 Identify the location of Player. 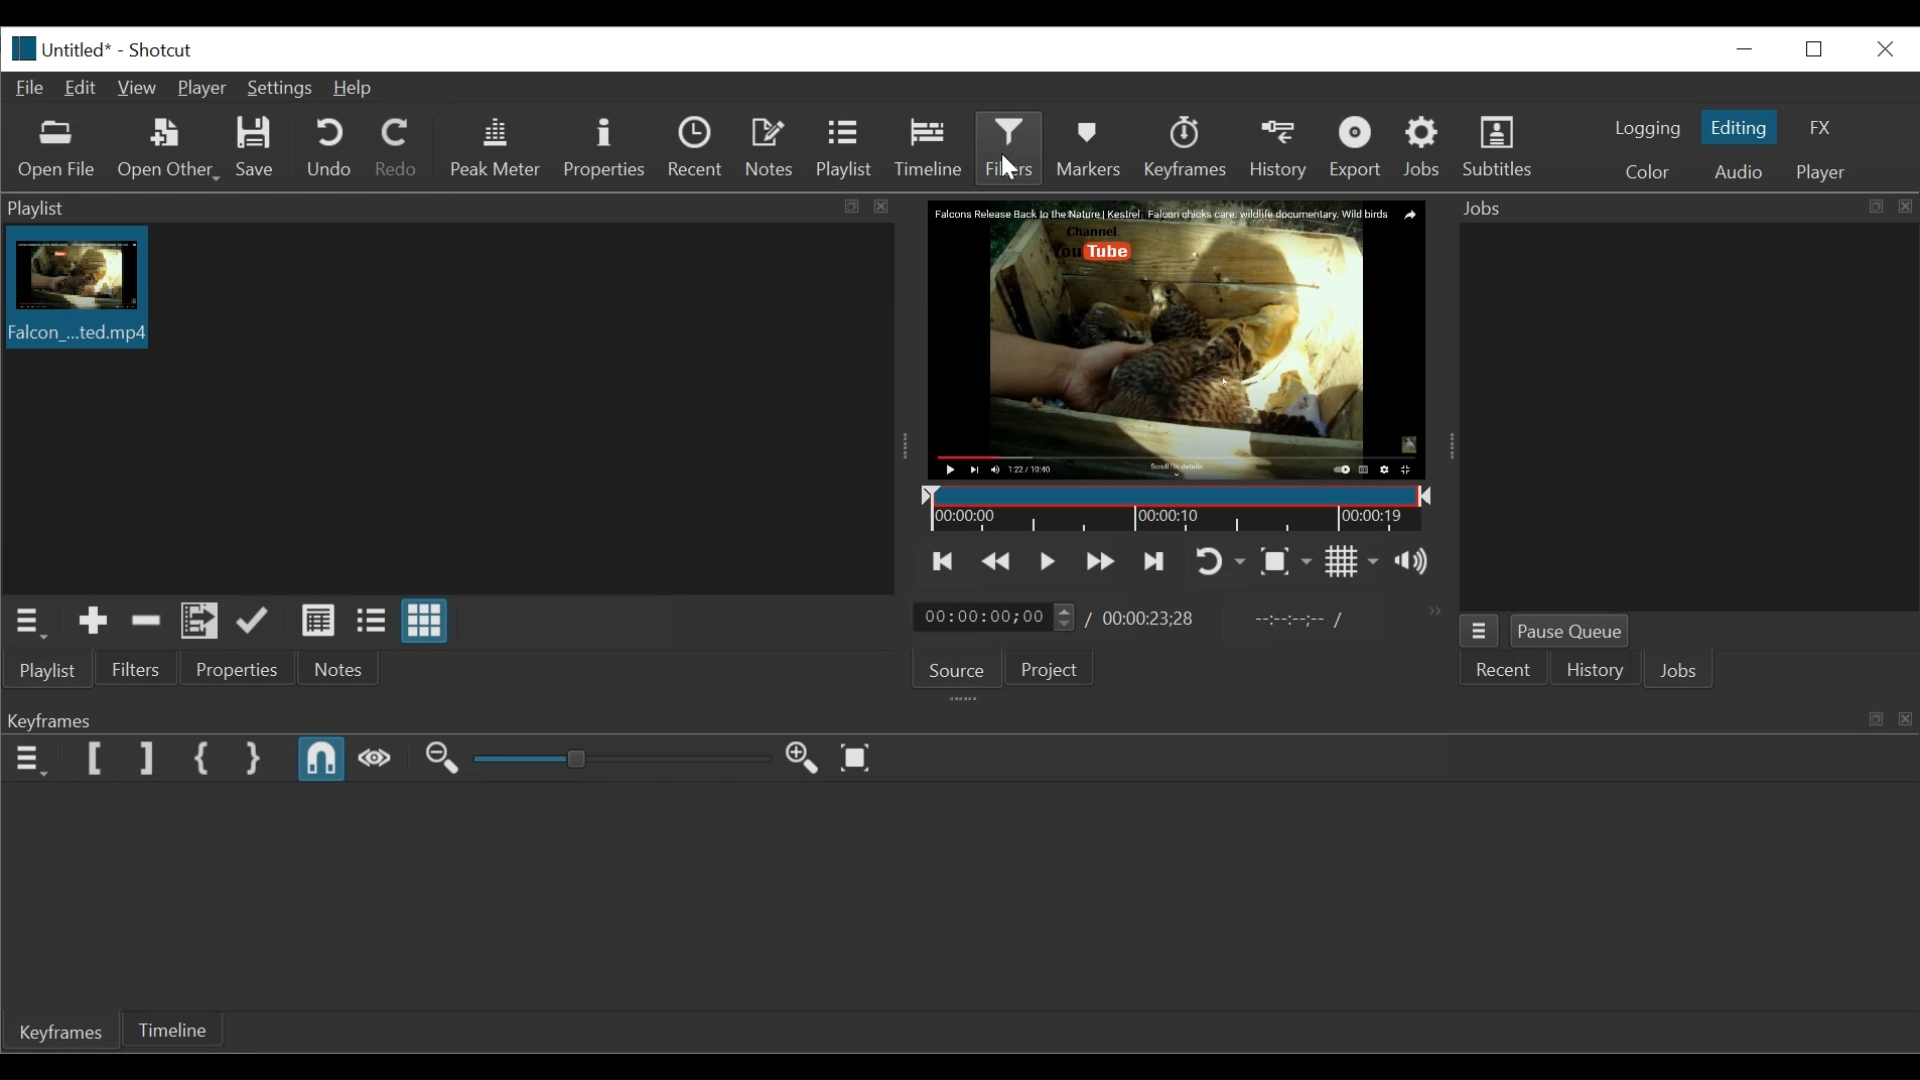
(1822, 172).